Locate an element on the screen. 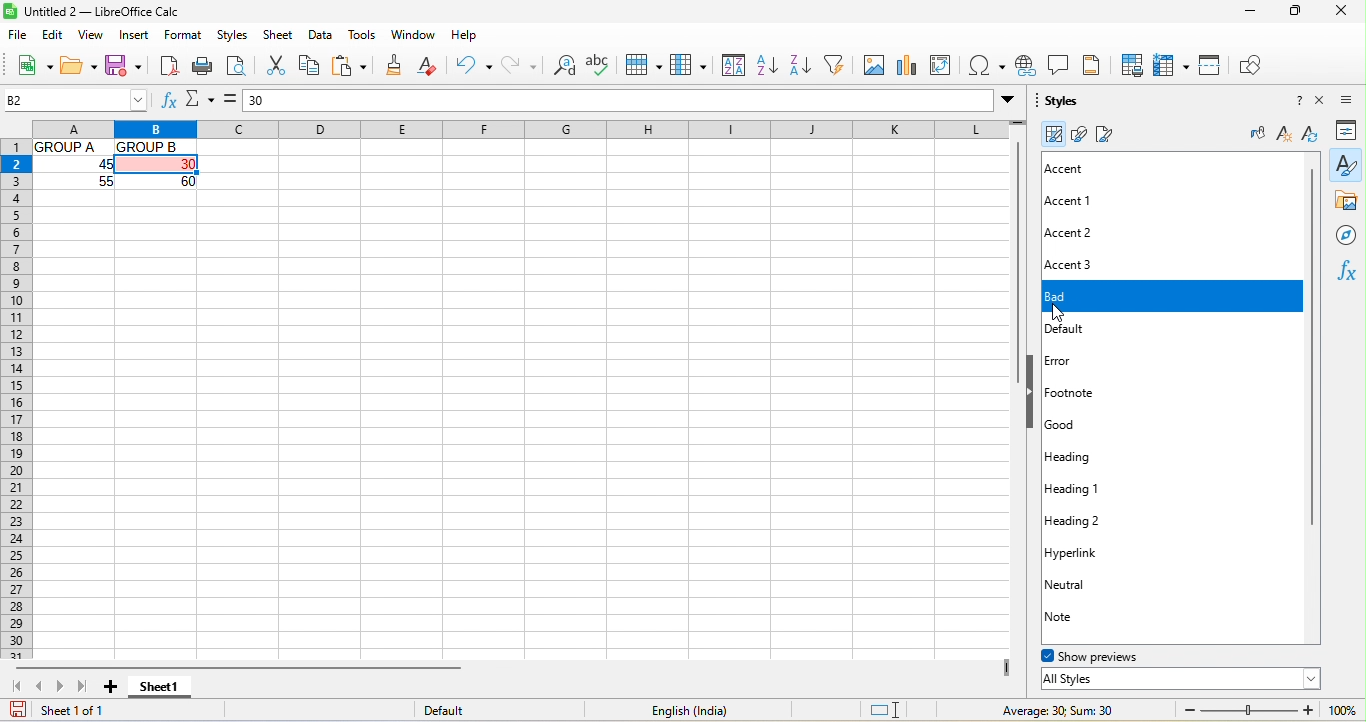 Image resolution: width=1366 pixels, height=722 pixels. drag to view more columns is located at coordinates (1008, 668).